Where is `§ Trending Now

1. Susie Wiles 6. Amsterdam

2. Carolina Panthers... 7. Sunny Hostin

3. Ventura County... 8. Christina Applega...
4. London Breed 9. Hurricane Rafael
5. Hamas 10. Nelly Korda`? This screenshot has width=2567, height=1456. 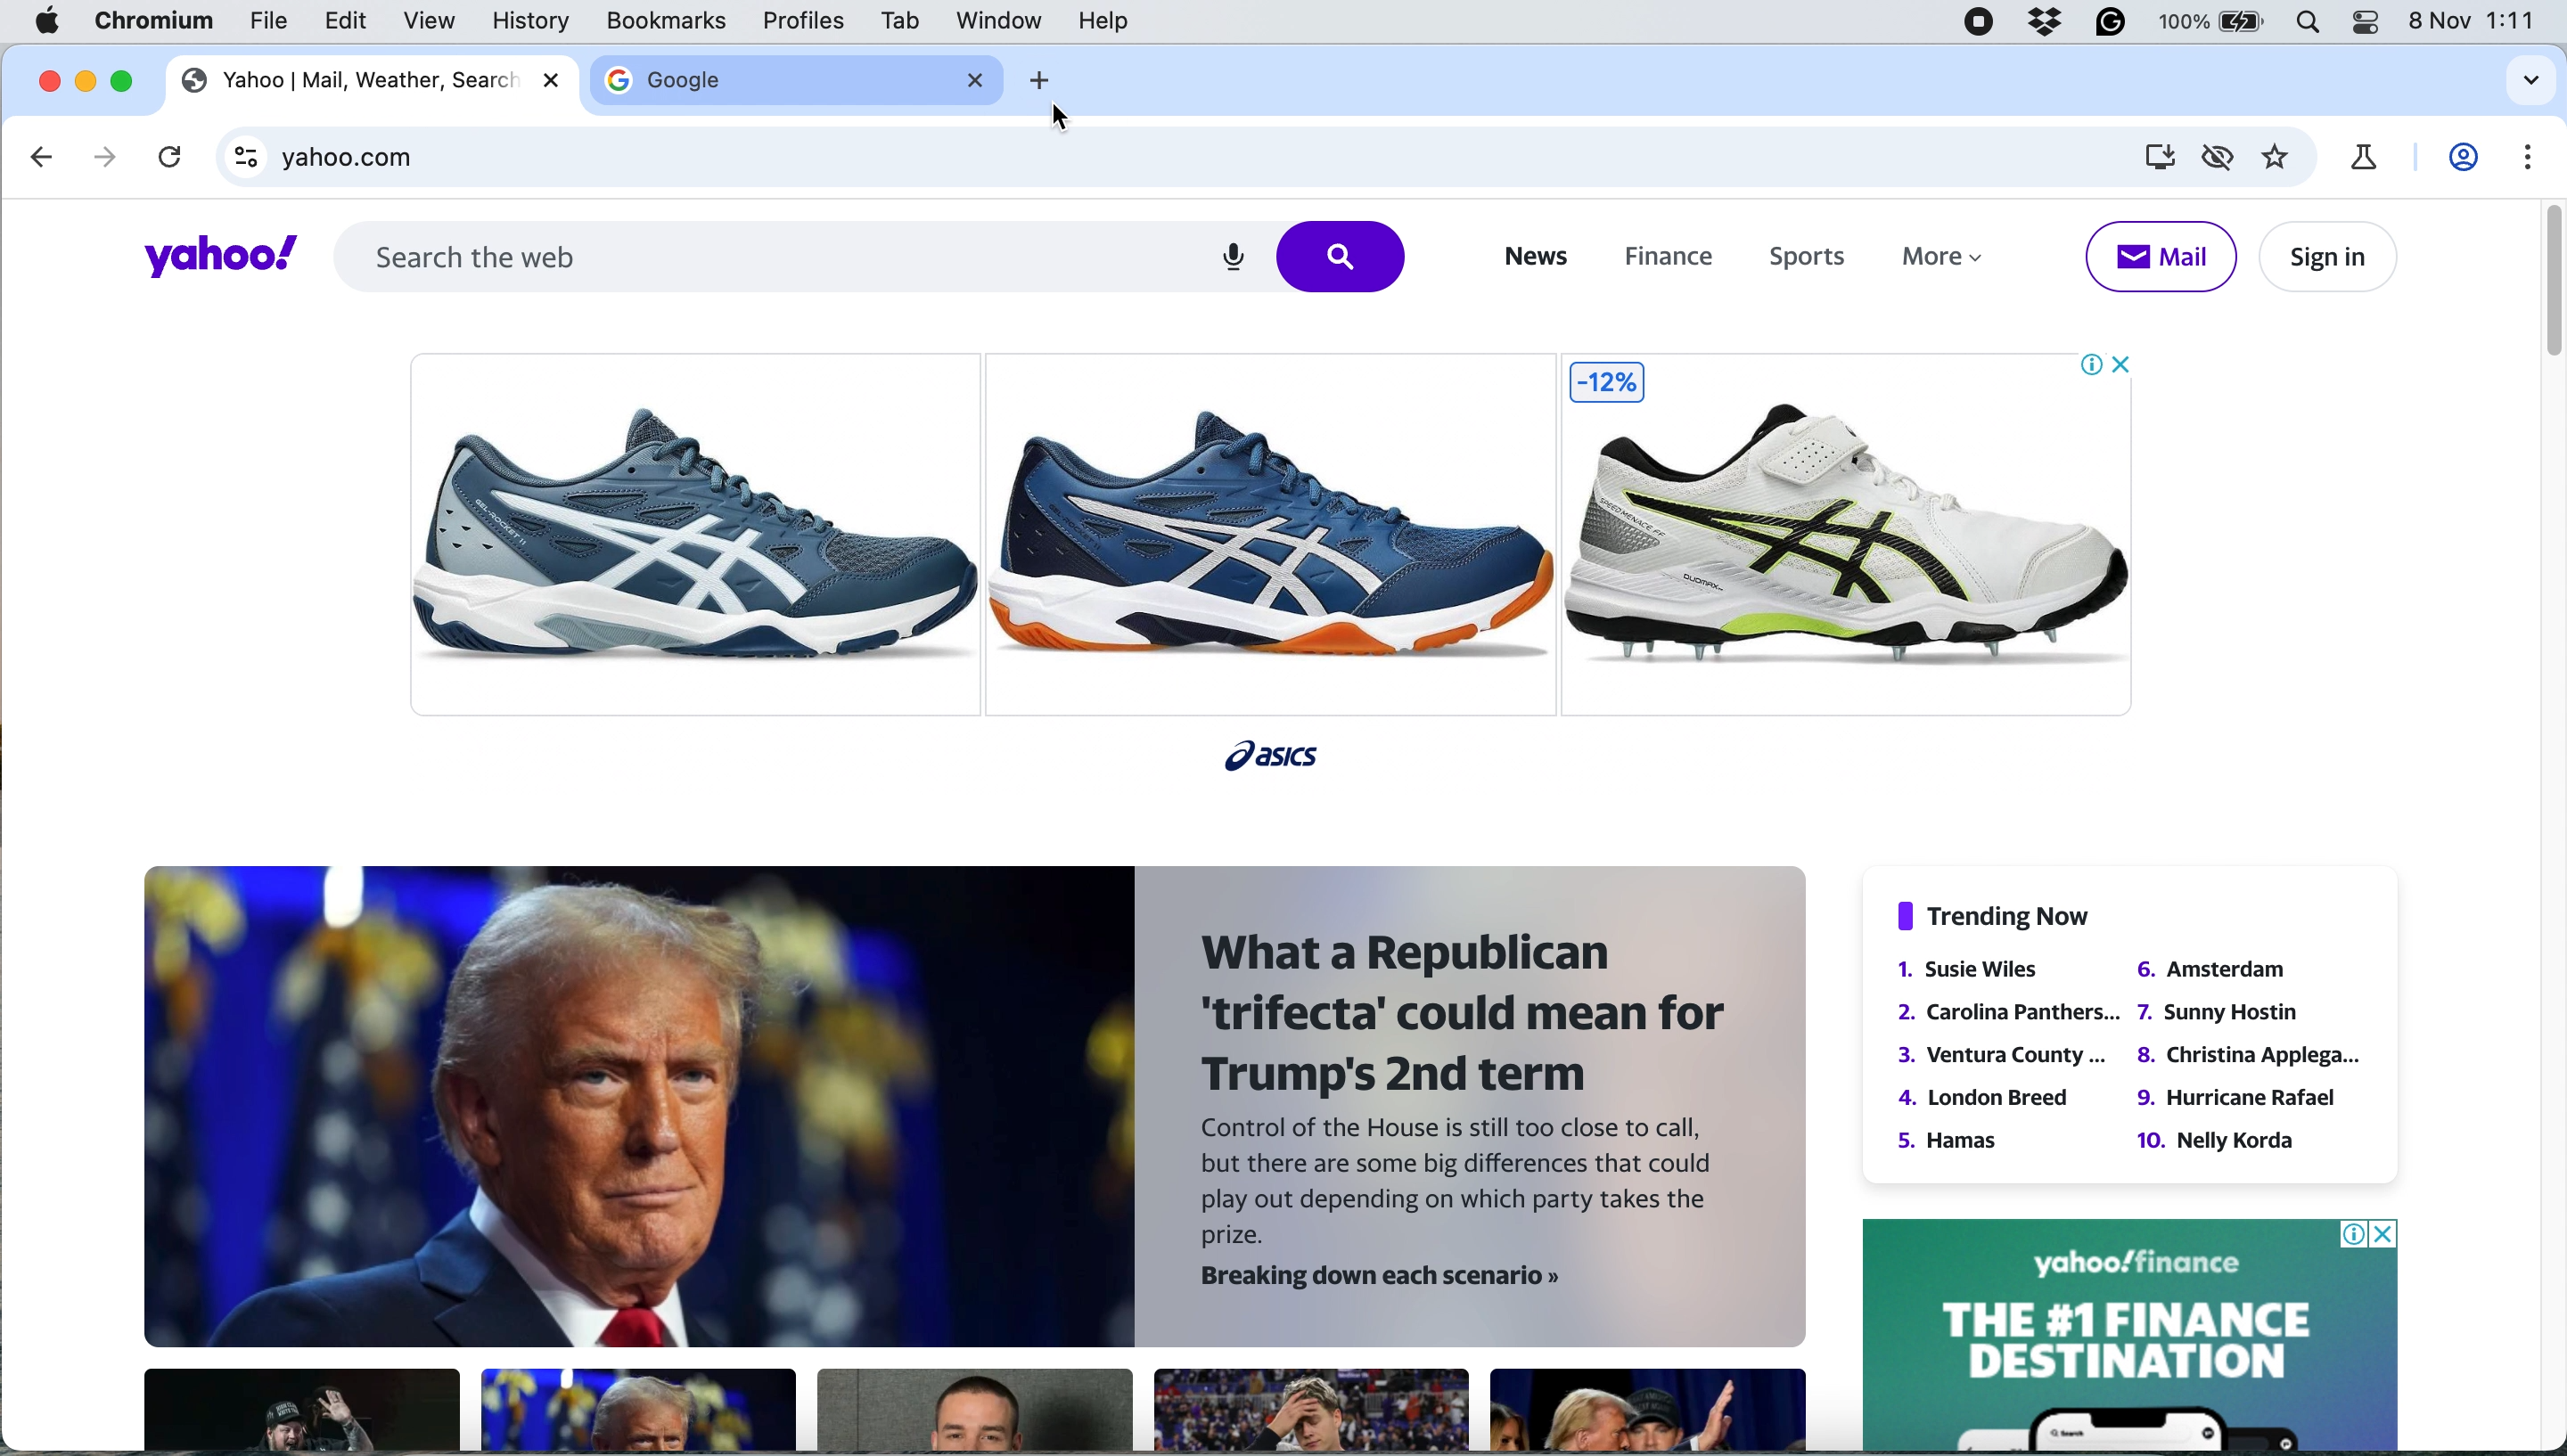
§ Trending Now

1. Susie Wiles 6. Amsterdam

2. Carolina Panthers... 7. Sunny Hostin

3. Ventura County... 8. Christina Applega...
4. London Breed 9. Hurricane Rafael
5. Hamas 10. Nelly Korda is located at coordinates (2128, 1028).